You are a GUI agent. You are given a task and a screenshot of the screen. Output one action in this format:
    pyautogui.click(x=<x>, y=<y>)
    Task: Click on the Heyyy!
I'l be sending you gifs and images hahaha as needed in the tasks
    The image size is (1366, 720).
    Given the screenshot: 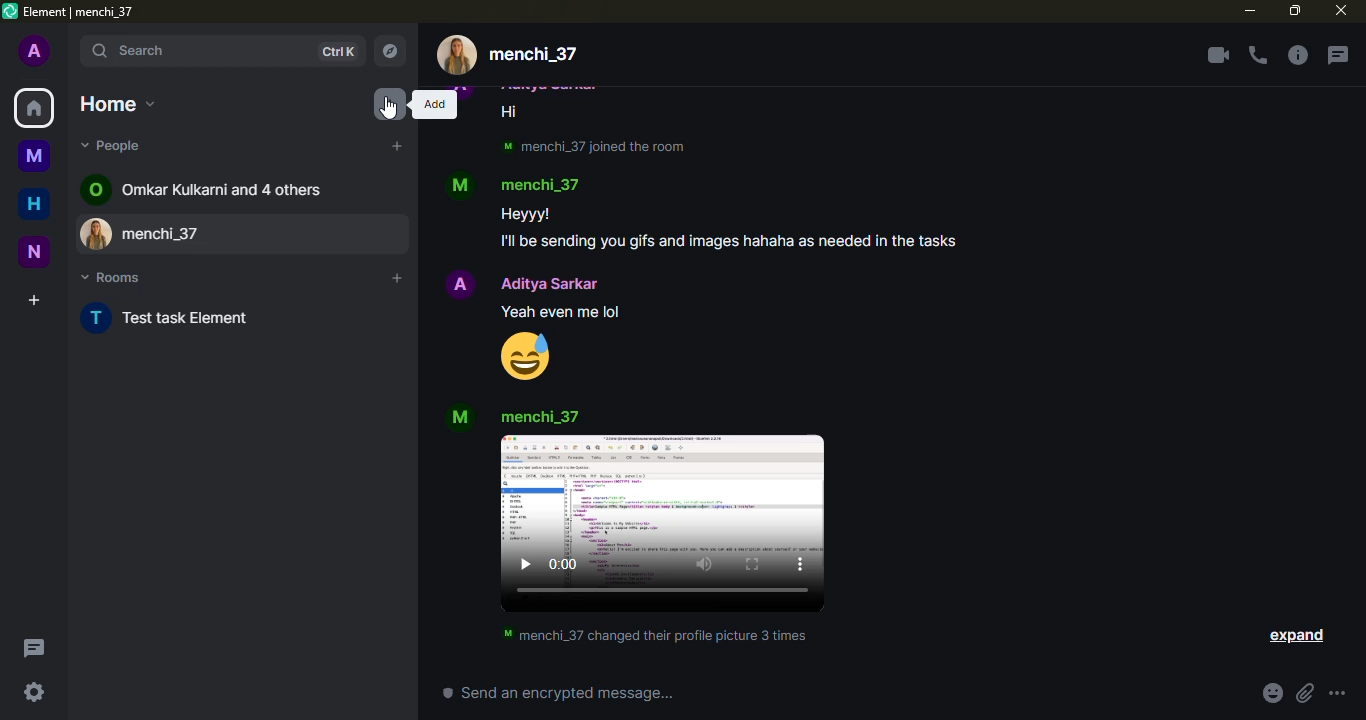 What is the action you would take?
    pyautogui.click(x=728, y=229)
    